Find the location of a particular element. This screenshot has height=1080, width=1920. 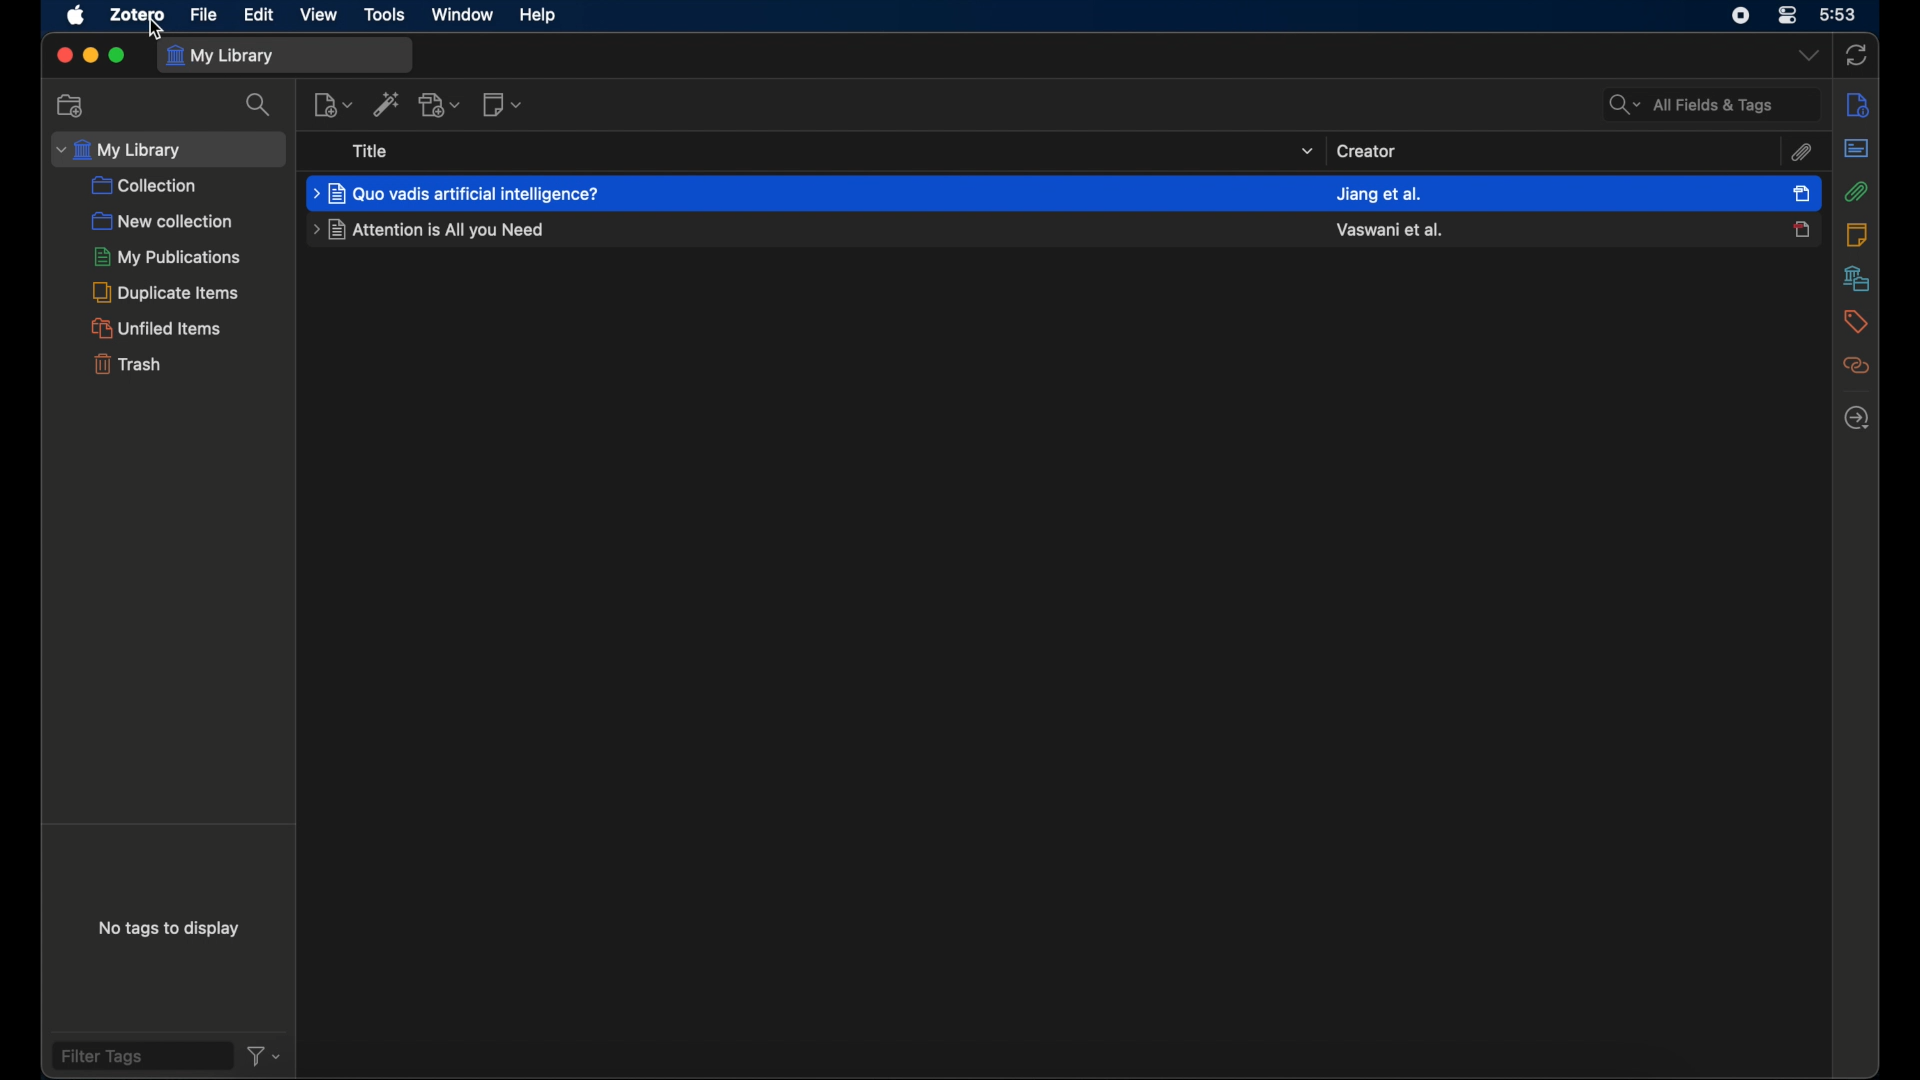

view is located at coordinates (320, 15).